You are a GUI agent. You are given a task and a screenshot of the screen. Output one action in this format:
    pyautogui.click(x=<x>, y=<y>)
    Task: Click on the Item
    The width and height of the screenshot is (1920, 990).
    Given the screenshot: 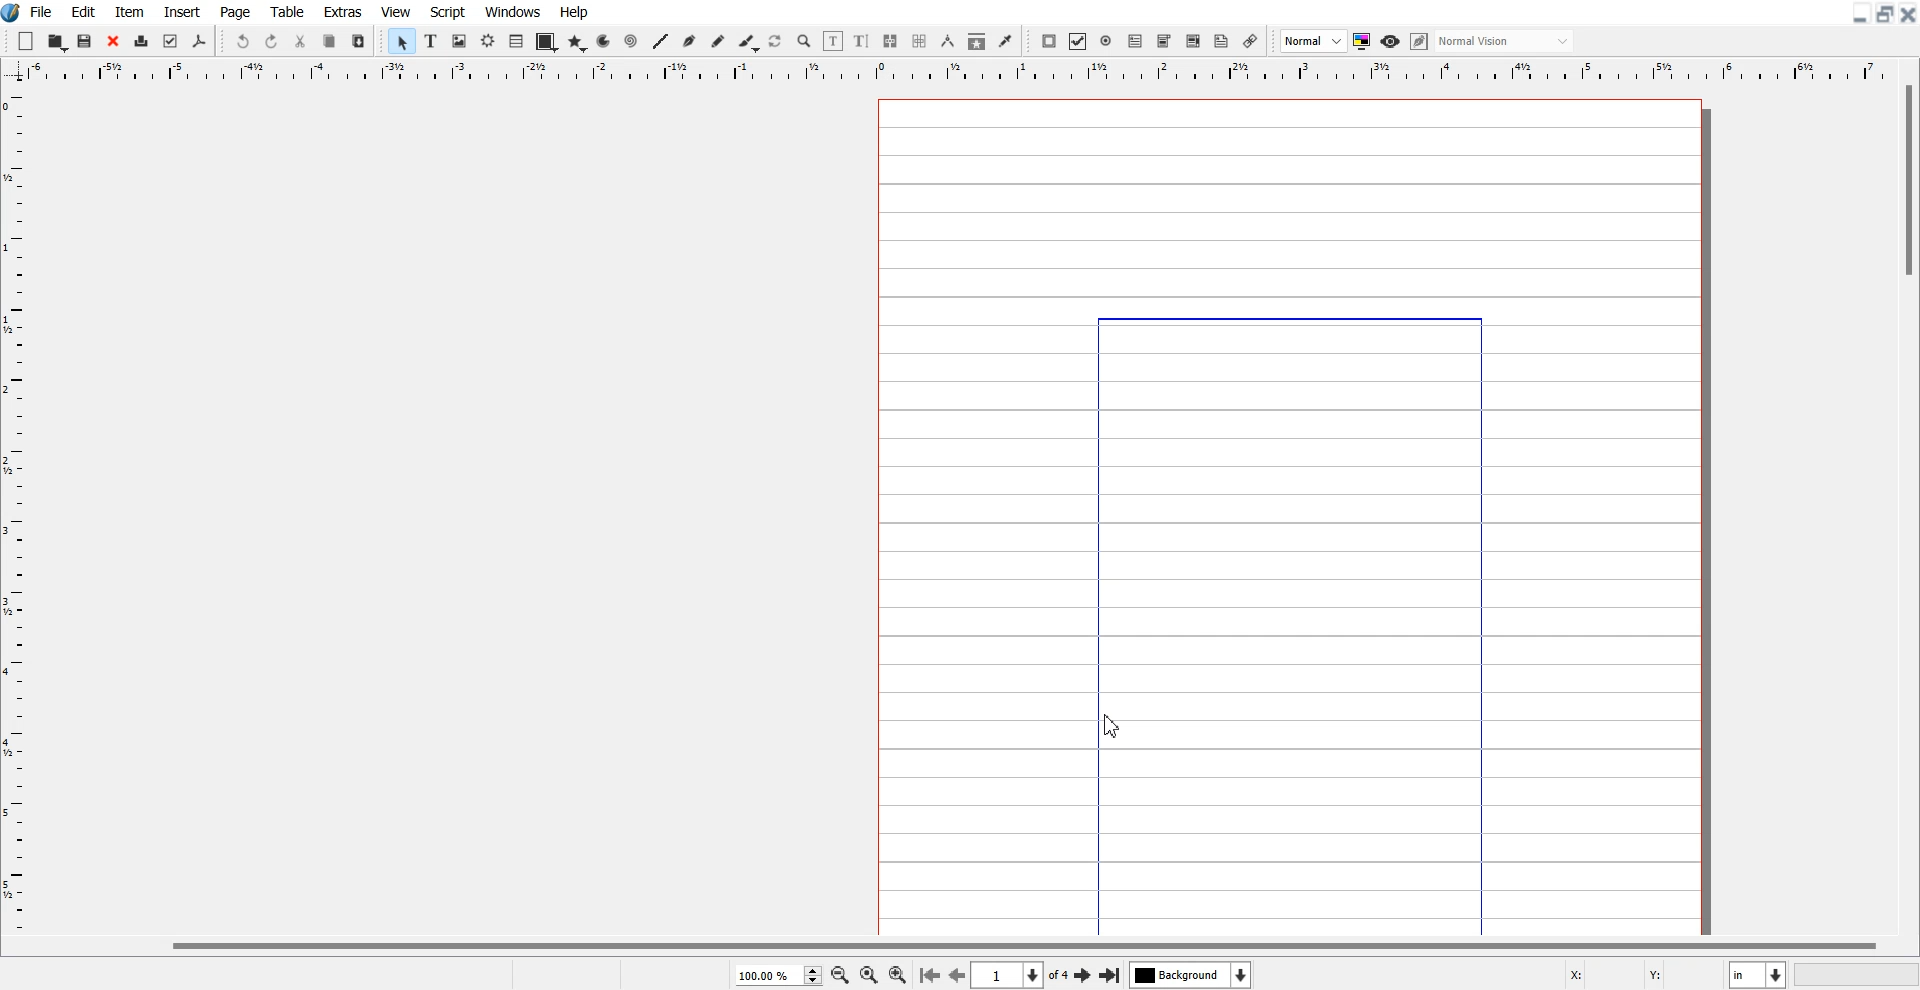 What is the action you would take?
    pyautogui.click(x=127, y=12)
    